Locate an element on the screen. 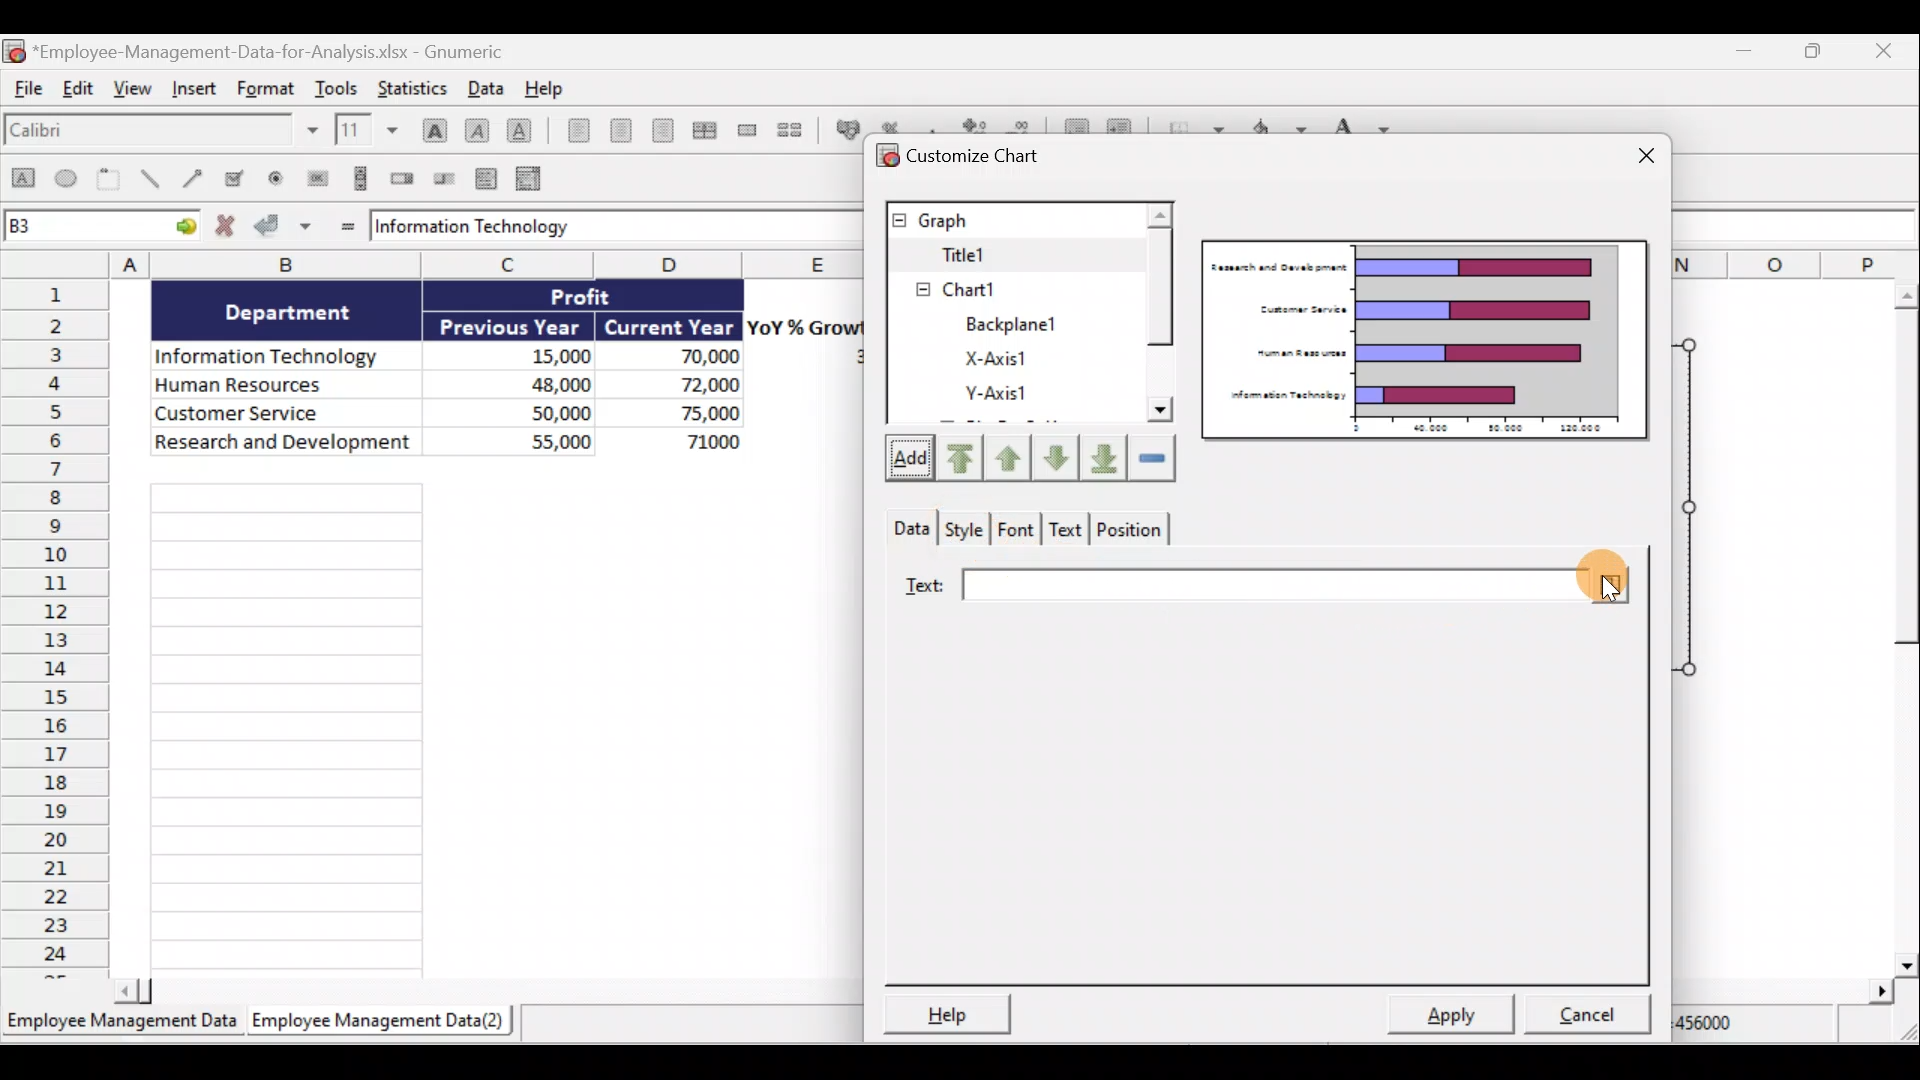  Accept change is located at coordinates (286, 228).